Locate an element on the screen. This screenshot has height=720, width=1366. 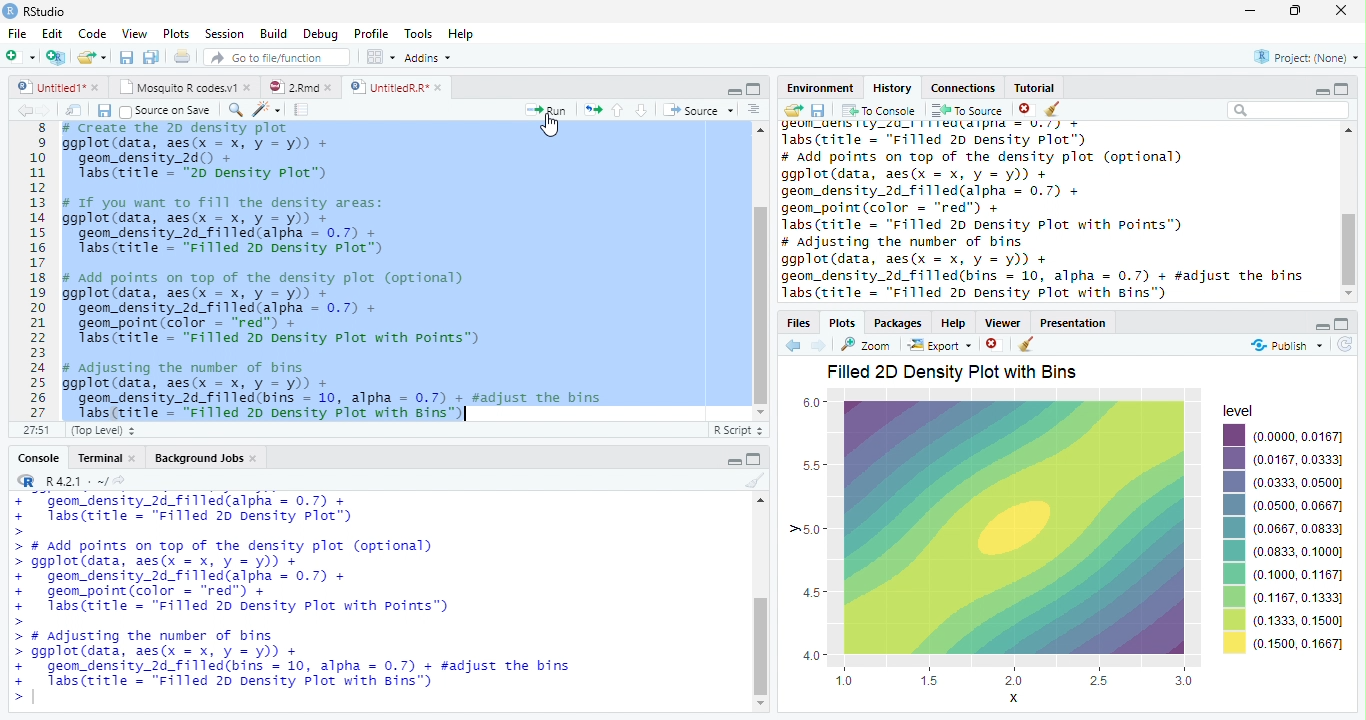
' RStudio is located at coordinates (34, 12).